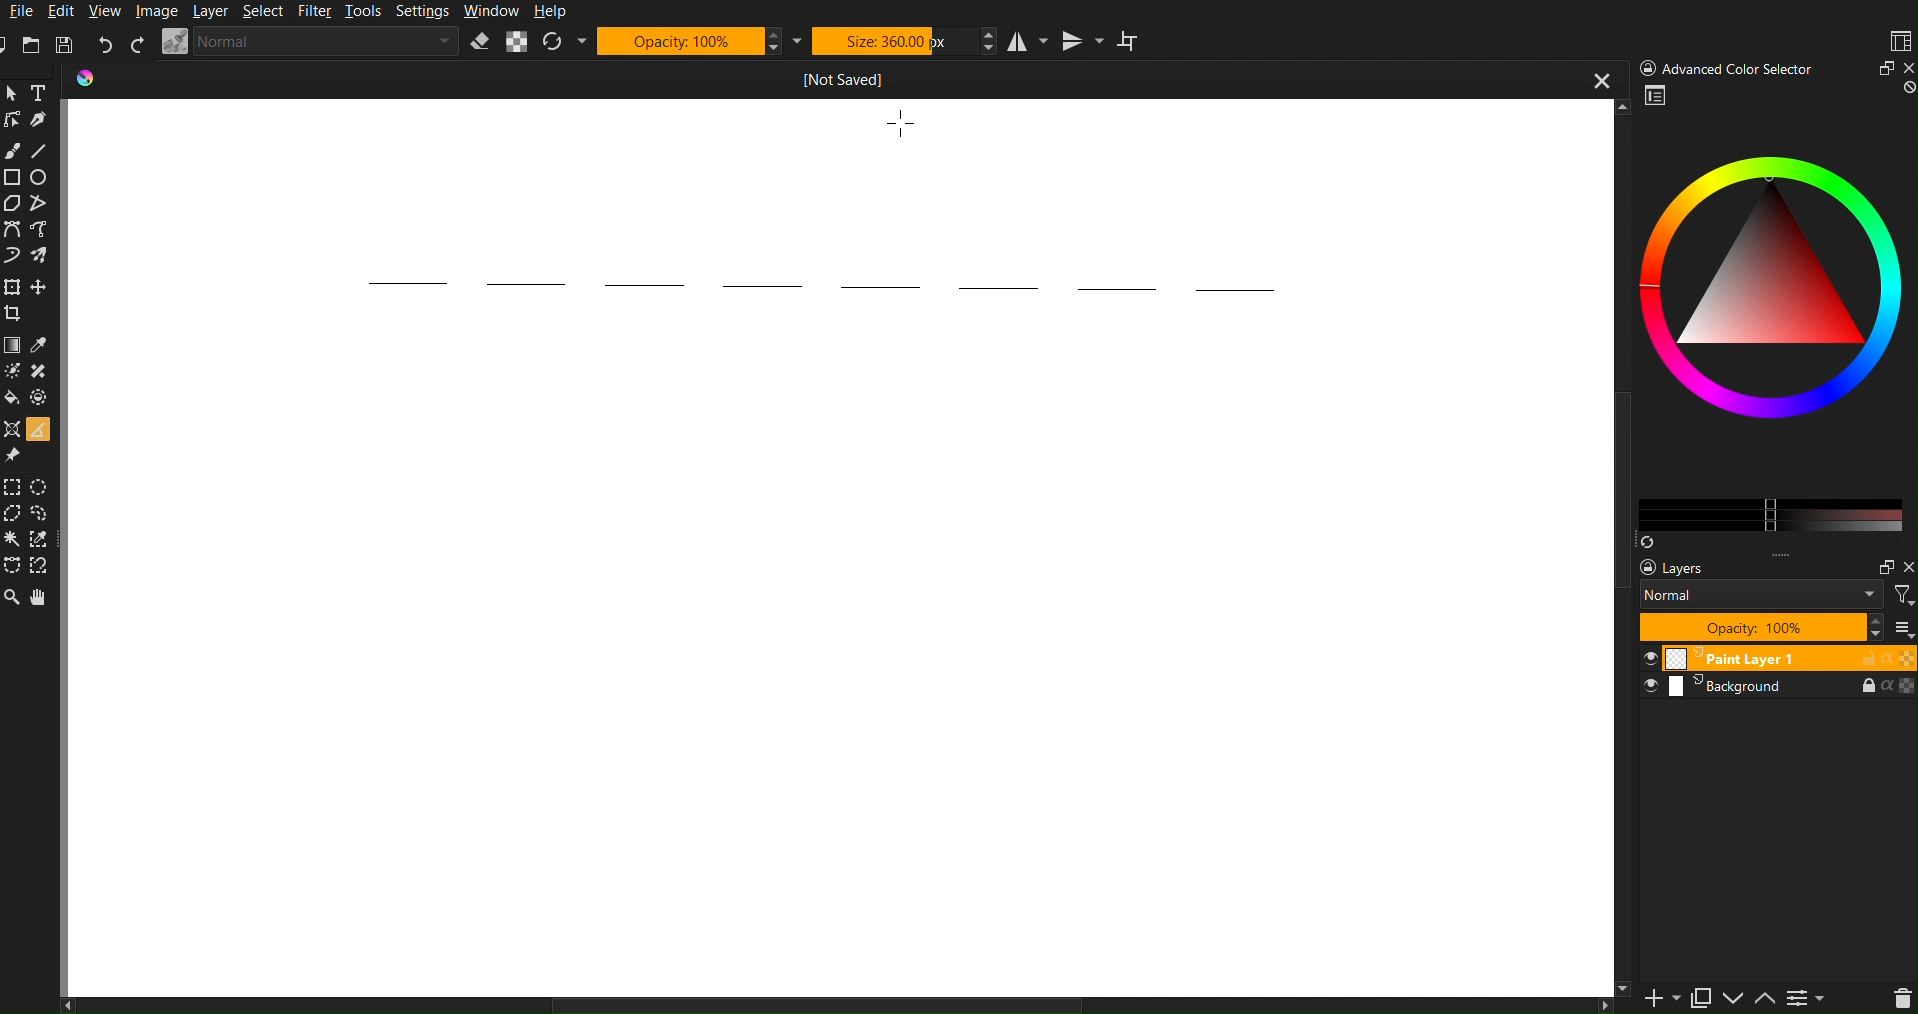  Describe the element at coordinates (43, 514) in the screenshot. I see `Free Shape Marquee Tool` at that location.